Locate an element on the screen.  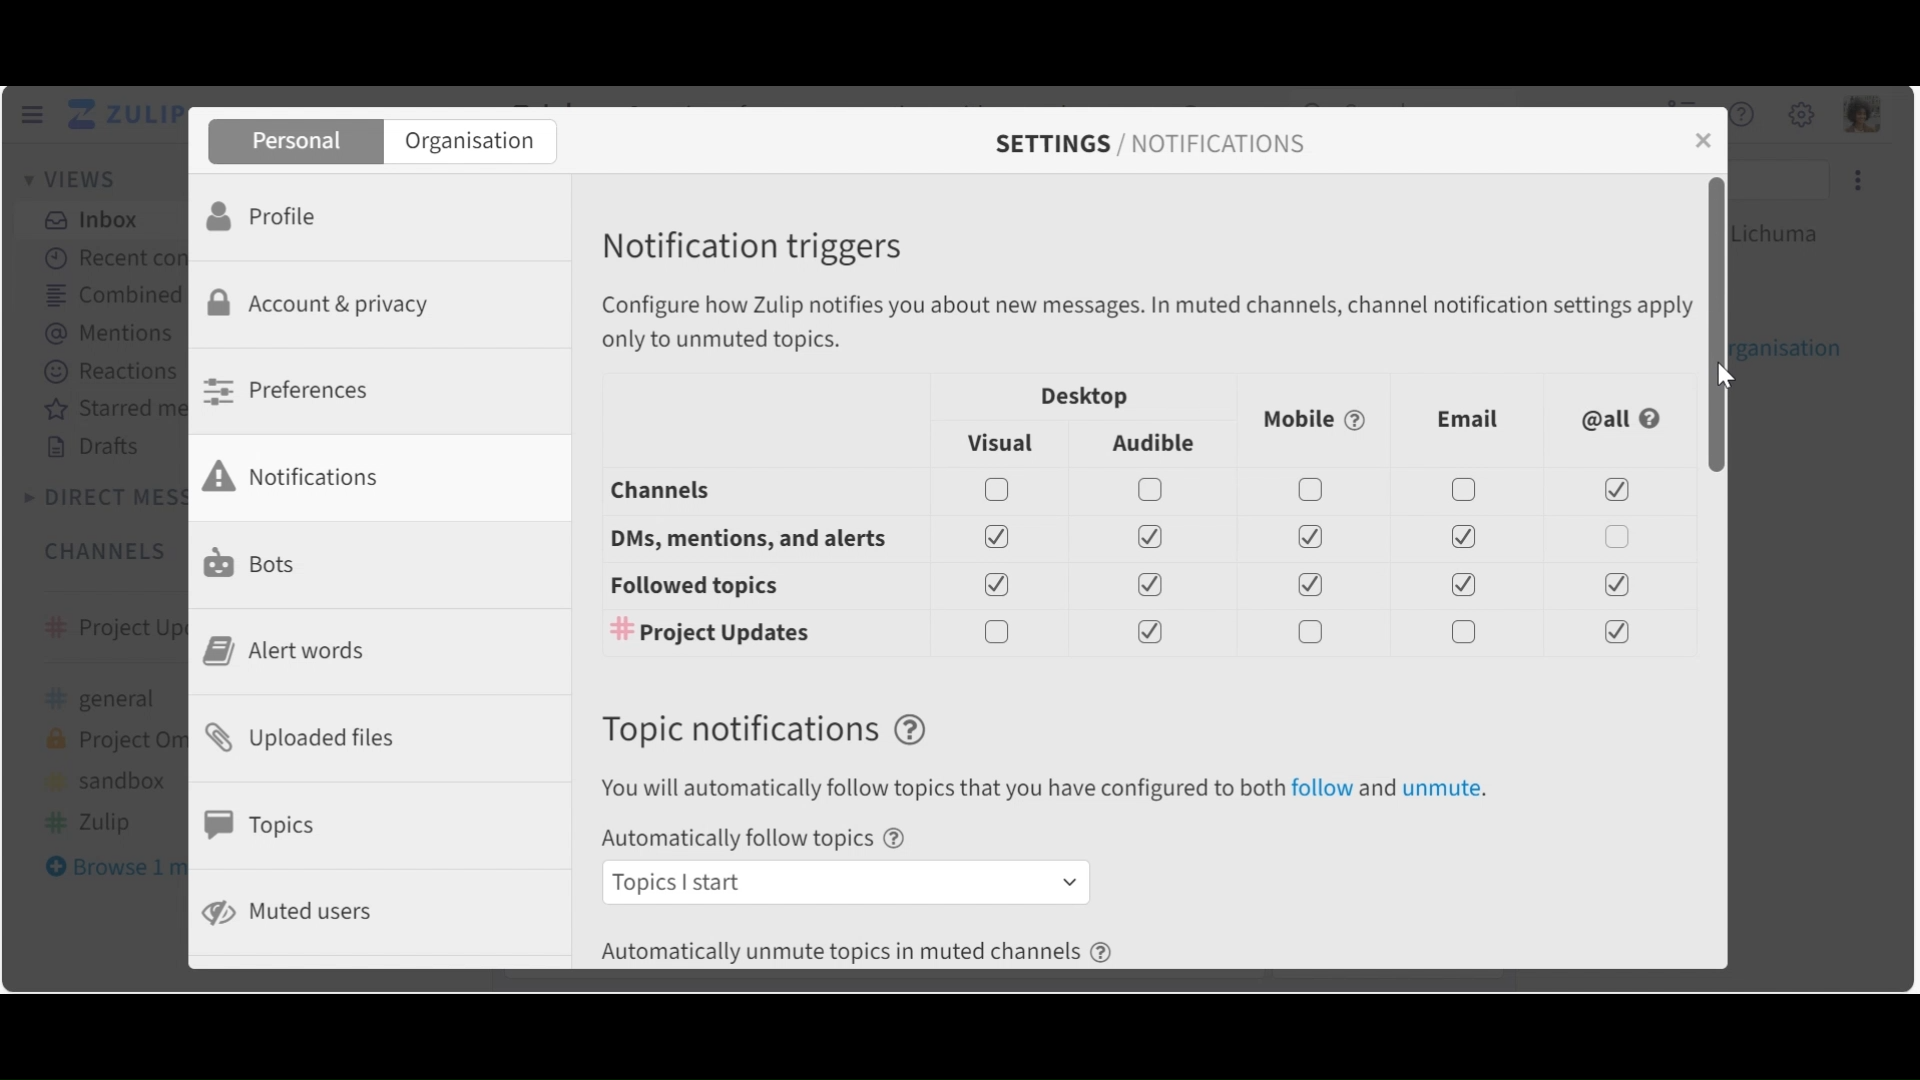
Audible is located at coordinates (1157, 444).